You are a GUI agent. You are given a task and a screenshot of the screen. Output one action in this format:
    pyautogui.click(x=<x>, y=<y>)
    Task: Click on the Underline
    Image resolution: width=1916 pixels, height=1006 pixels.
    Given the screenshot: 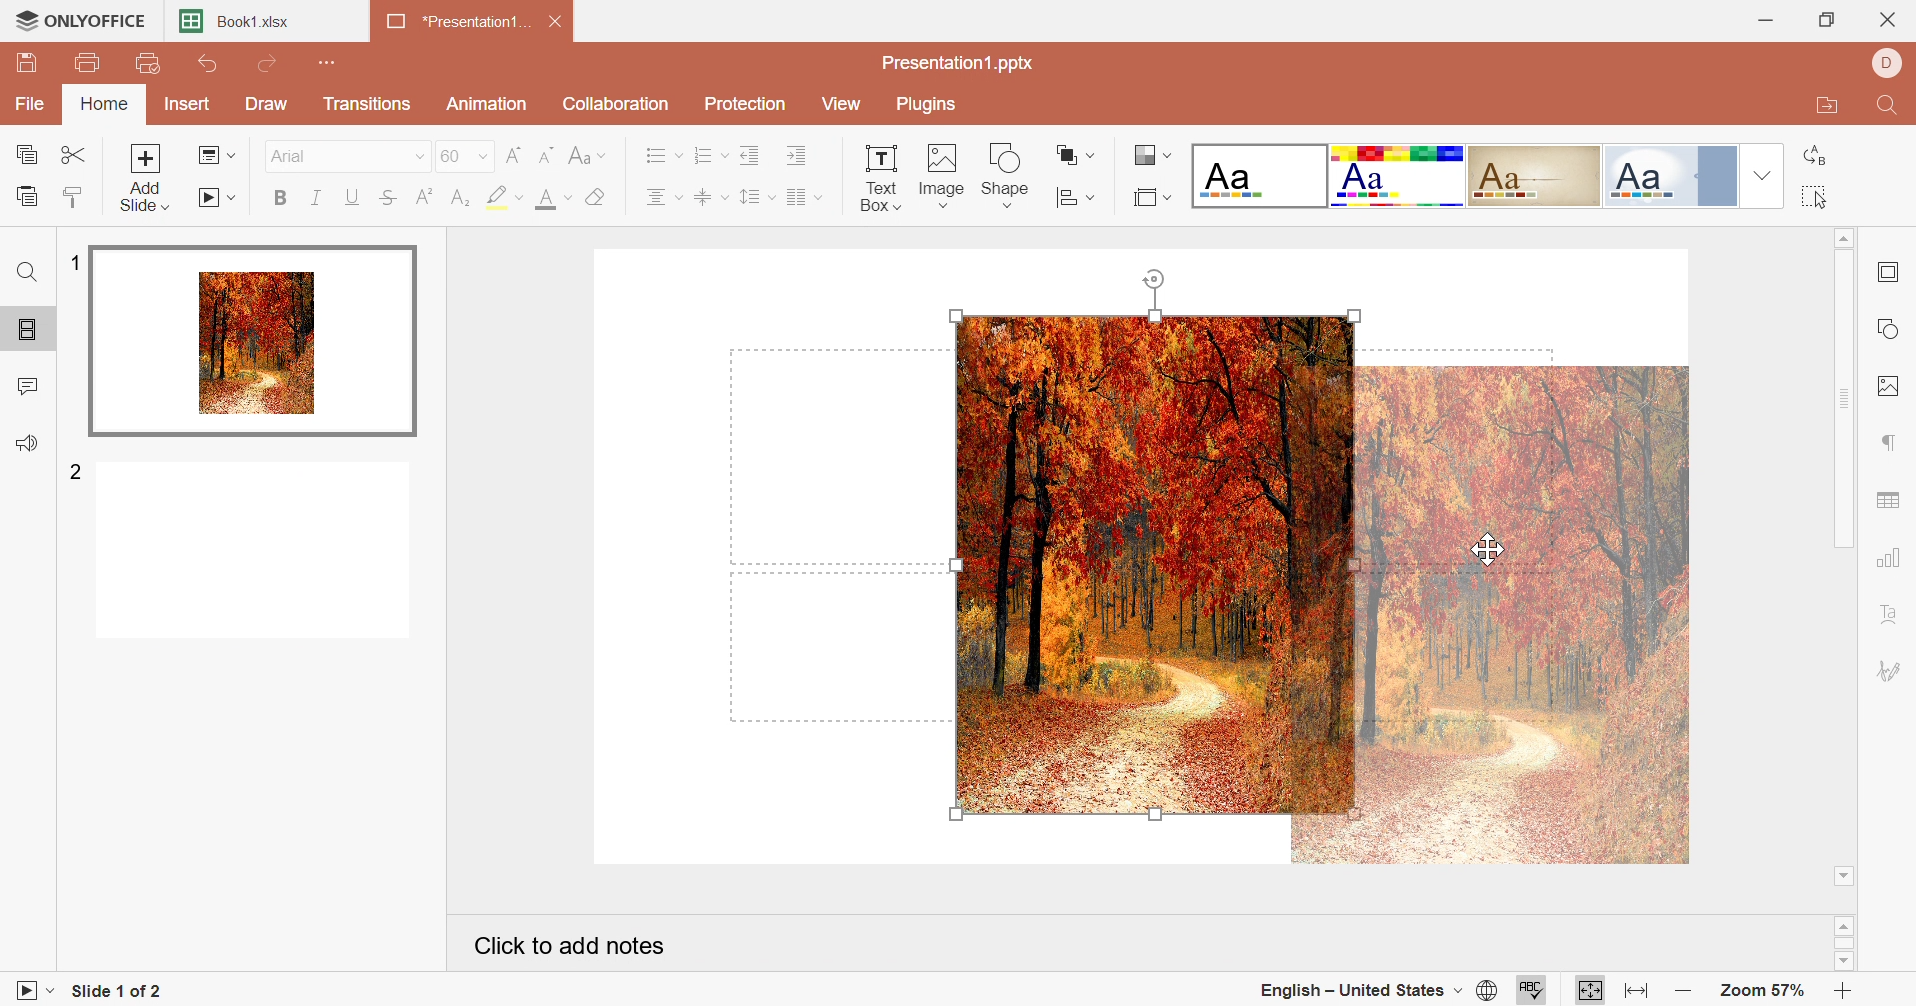 What is the action you would take?
    pyautogui.click(x=350, y=196)
    